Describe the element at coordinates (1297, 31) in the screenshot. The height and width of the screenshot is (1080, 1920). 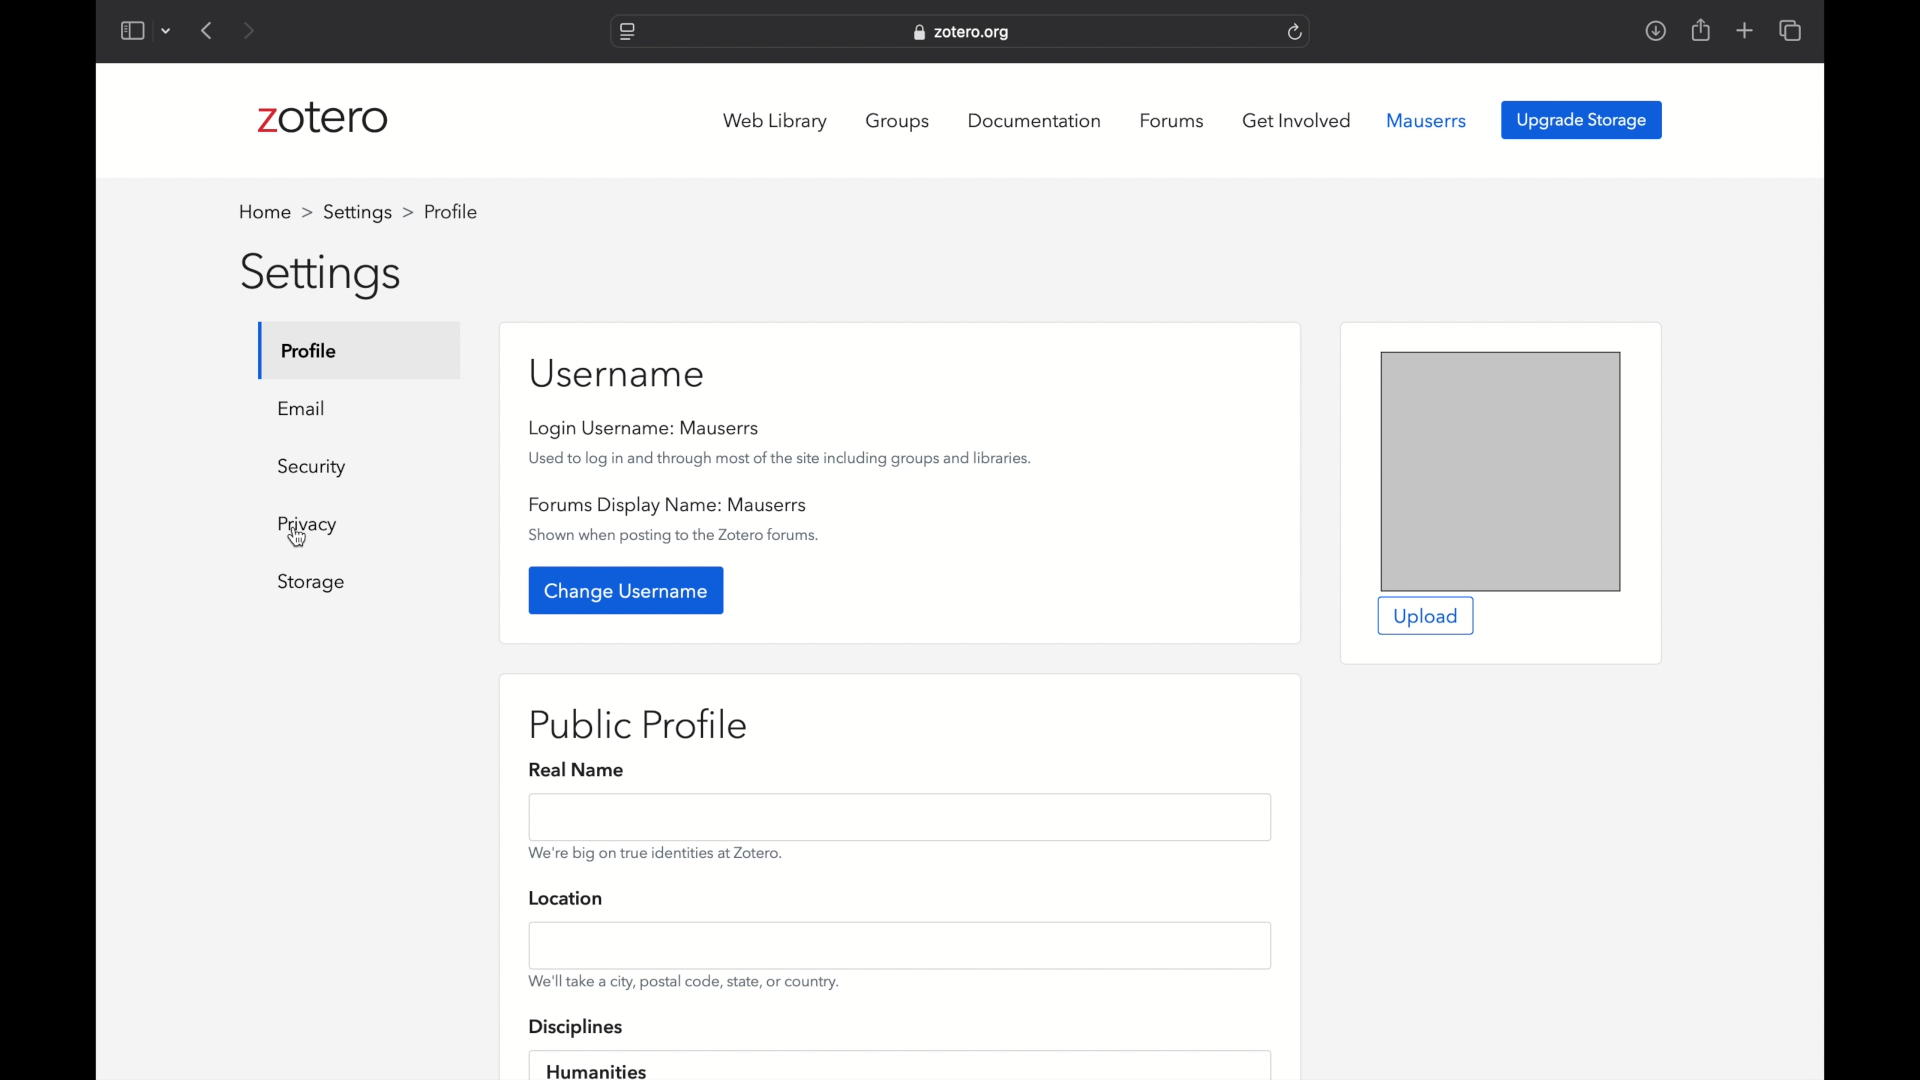
I see `refresh` at that location.